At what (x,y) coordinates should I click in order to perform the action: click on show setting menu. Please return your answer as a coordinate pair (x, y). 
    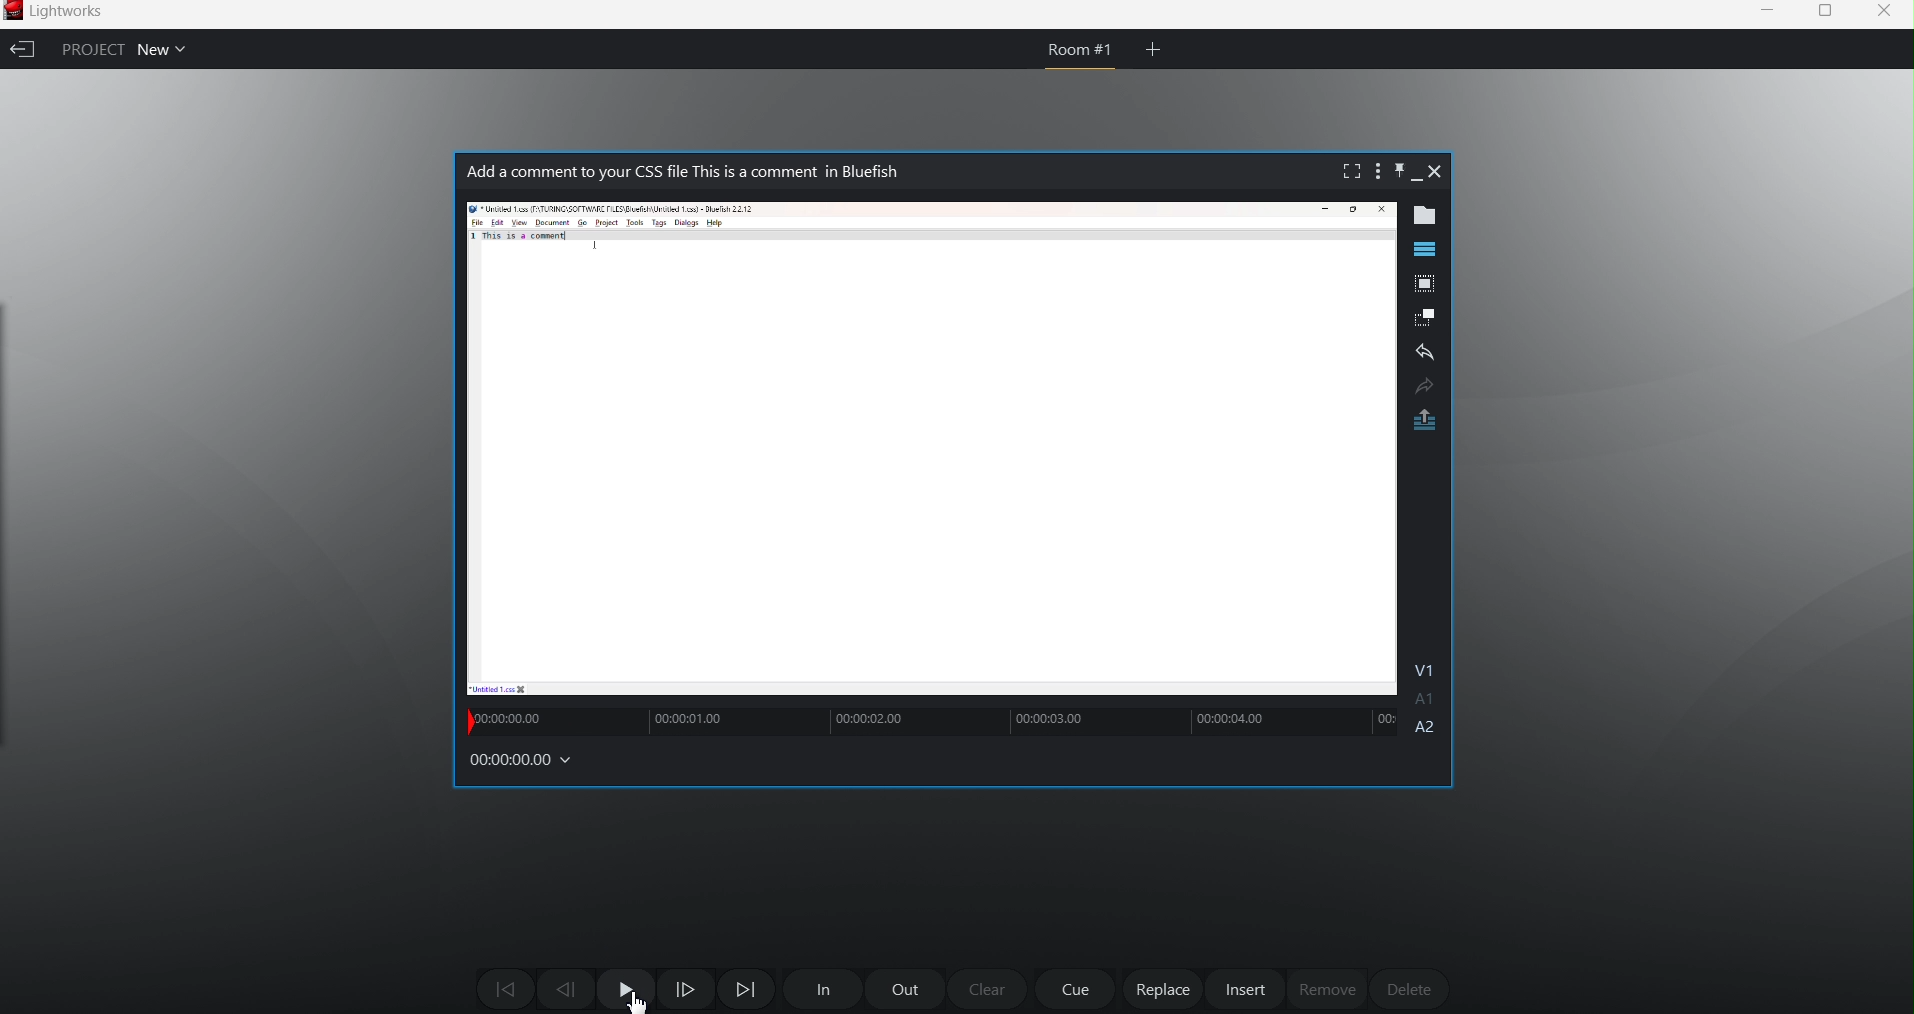
    Looking at the image, I should click on (1375, 171).